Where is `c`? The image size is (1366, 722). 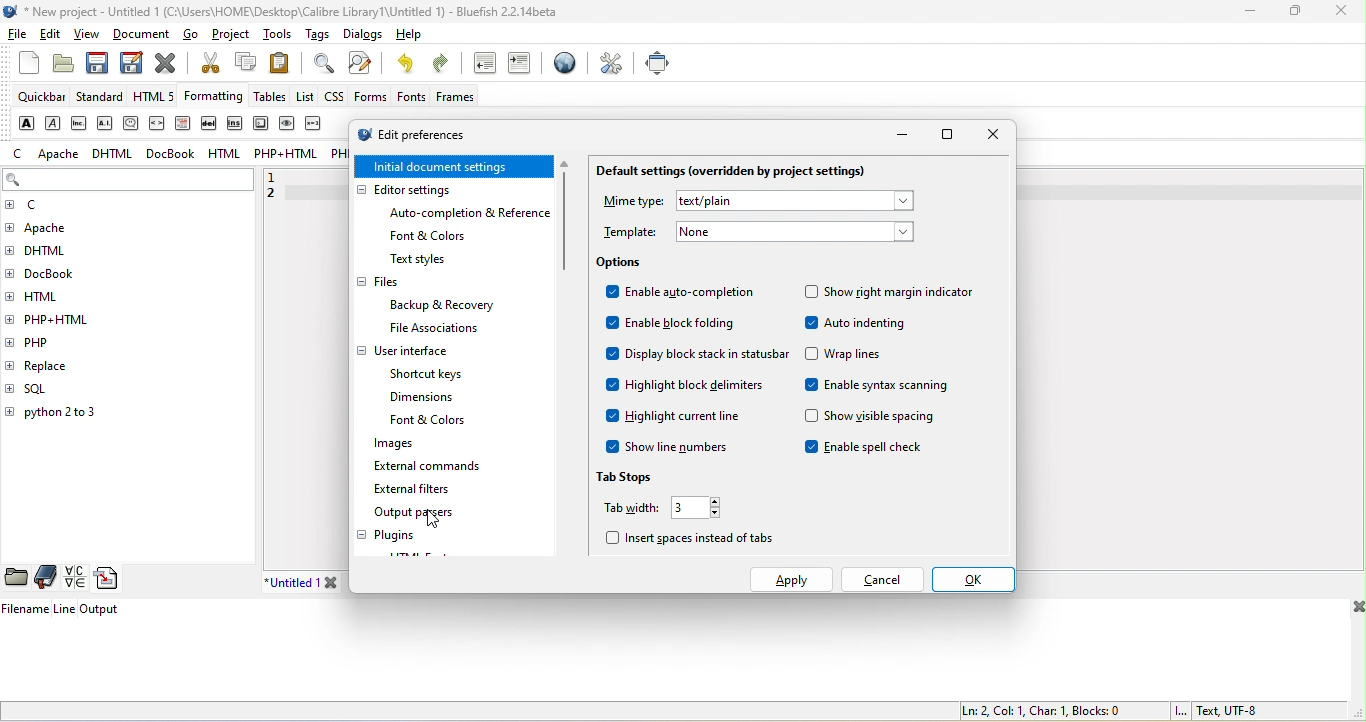
c is located at coordinates (38, 206).